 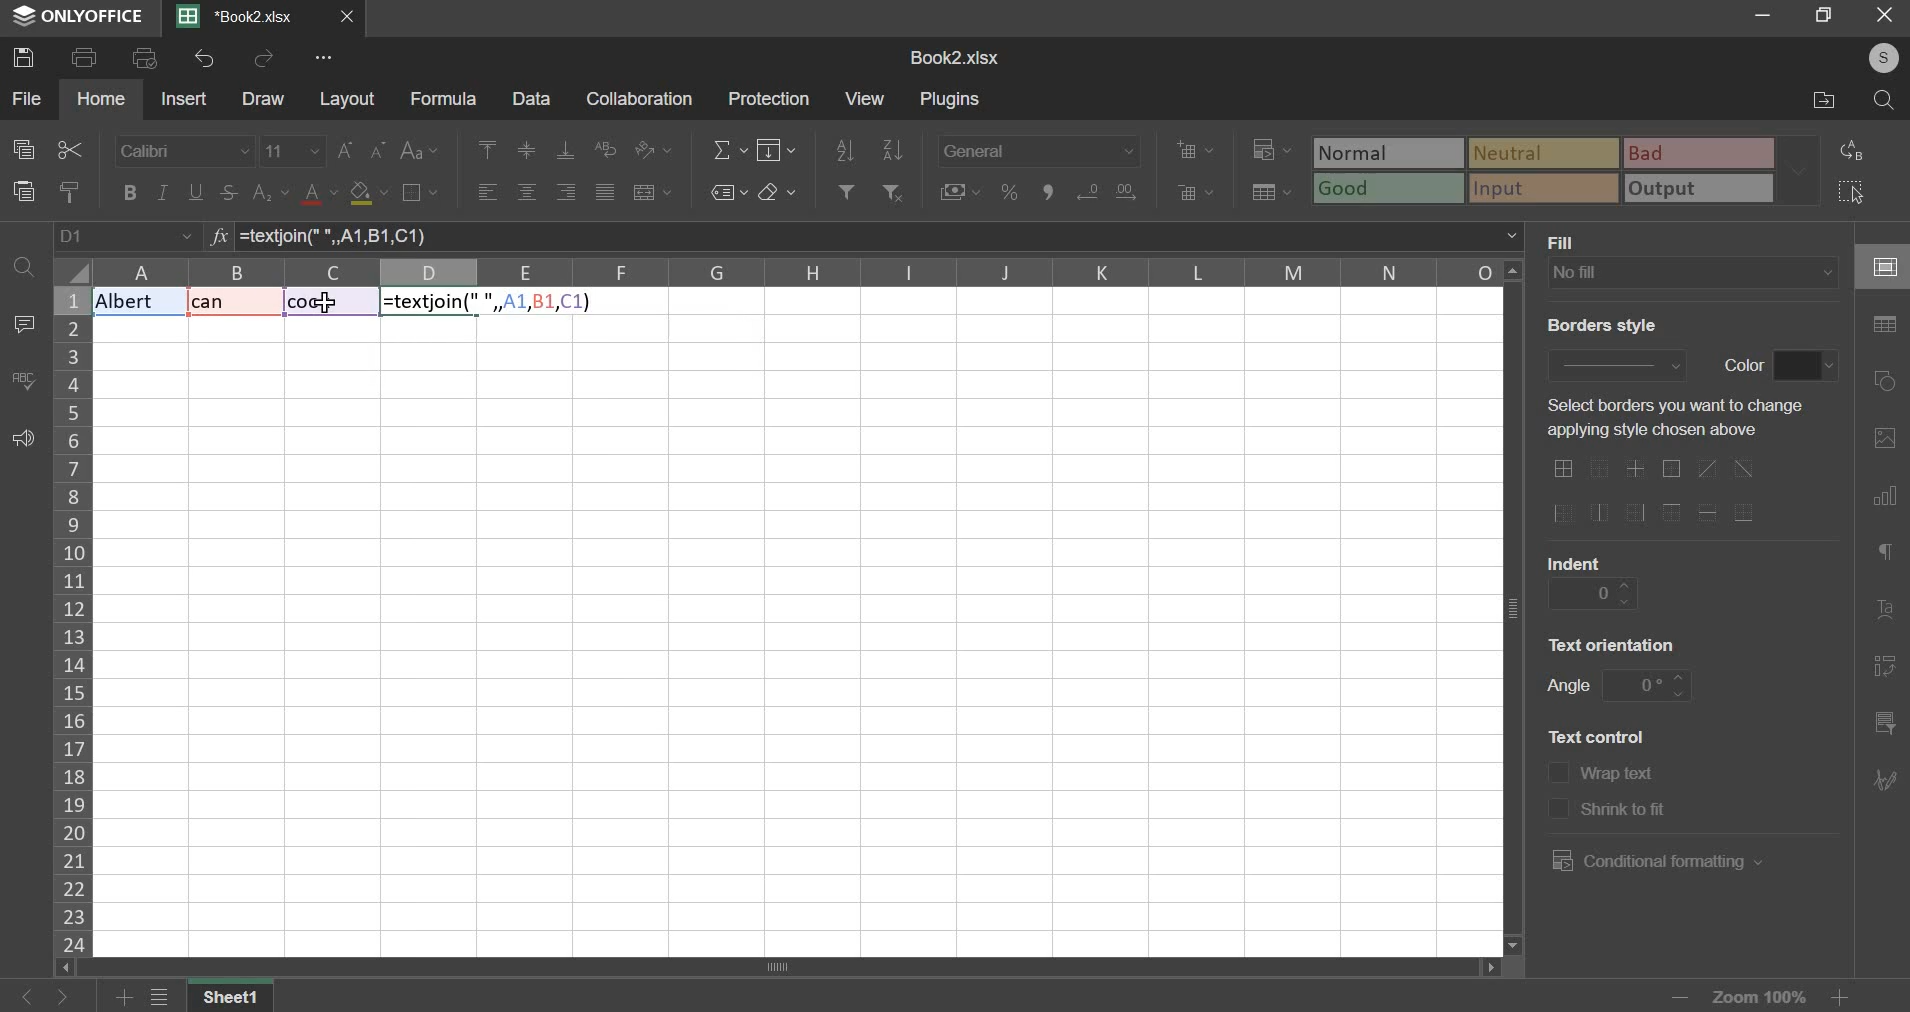 I want to click on orientation, so click(x=653, y=149).